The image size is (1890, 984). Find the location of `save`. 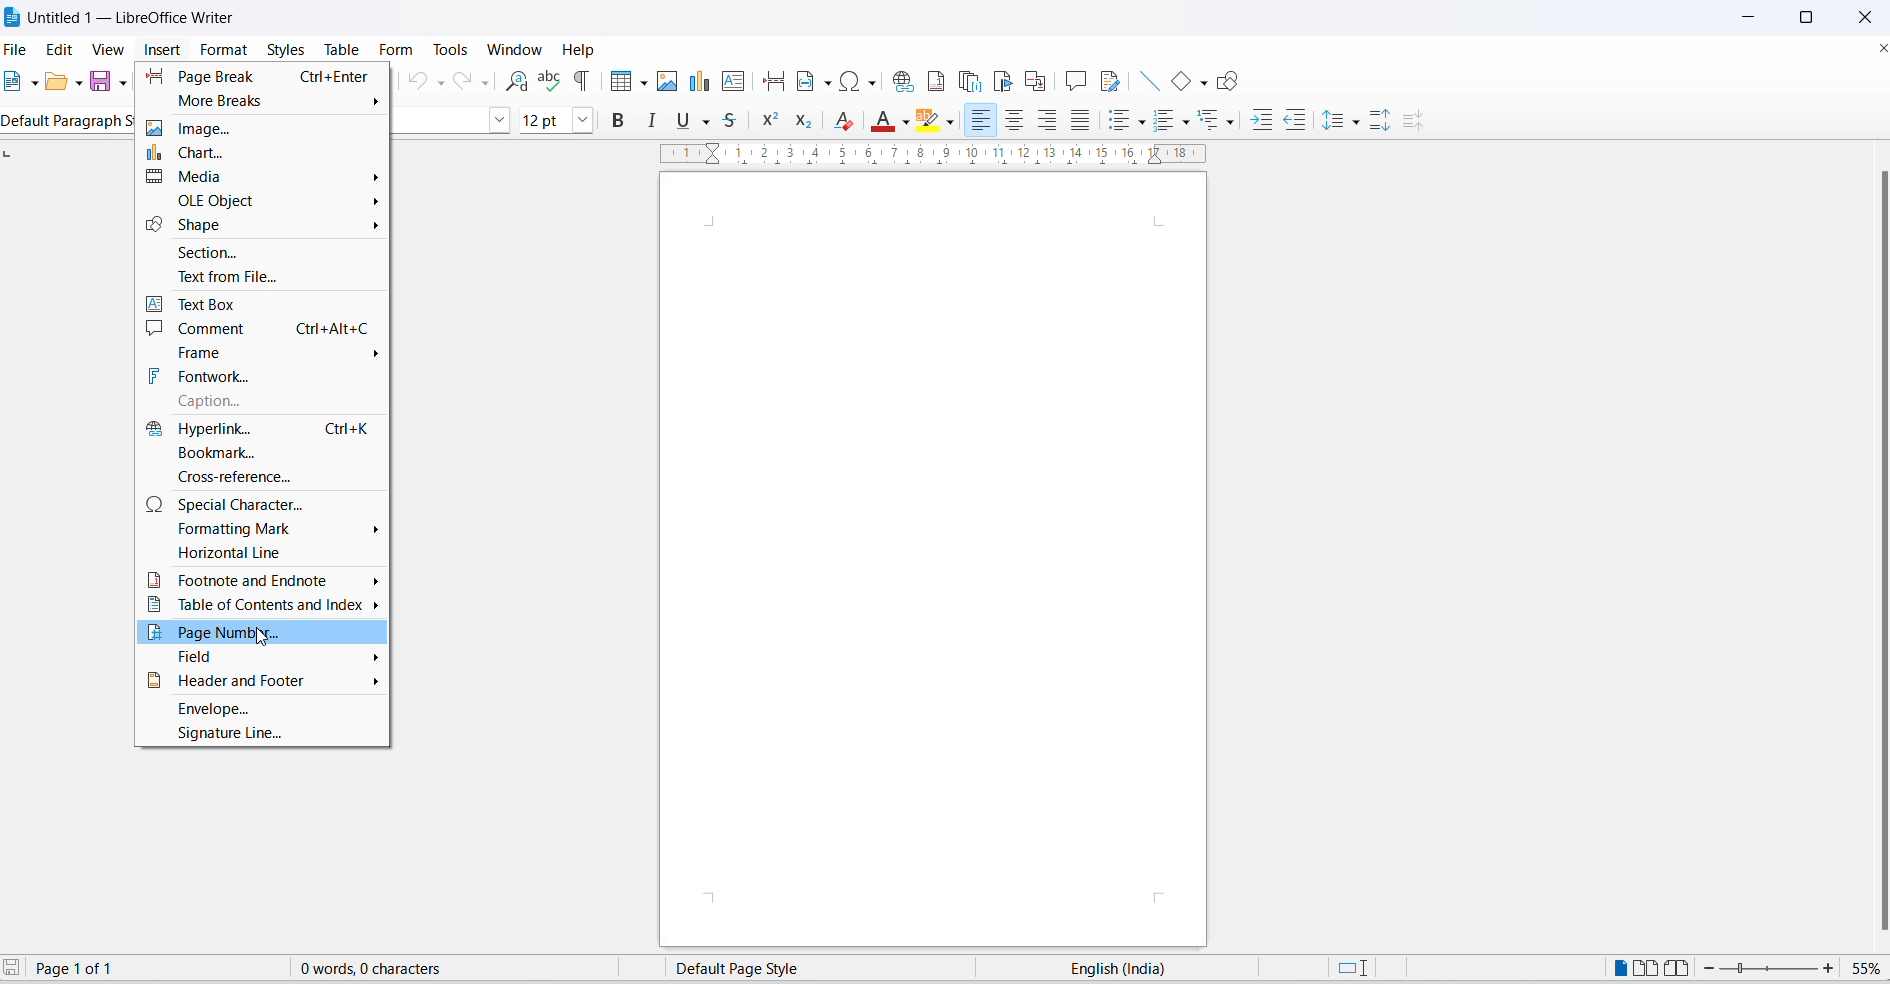

save is located at coordinates (15, 970).